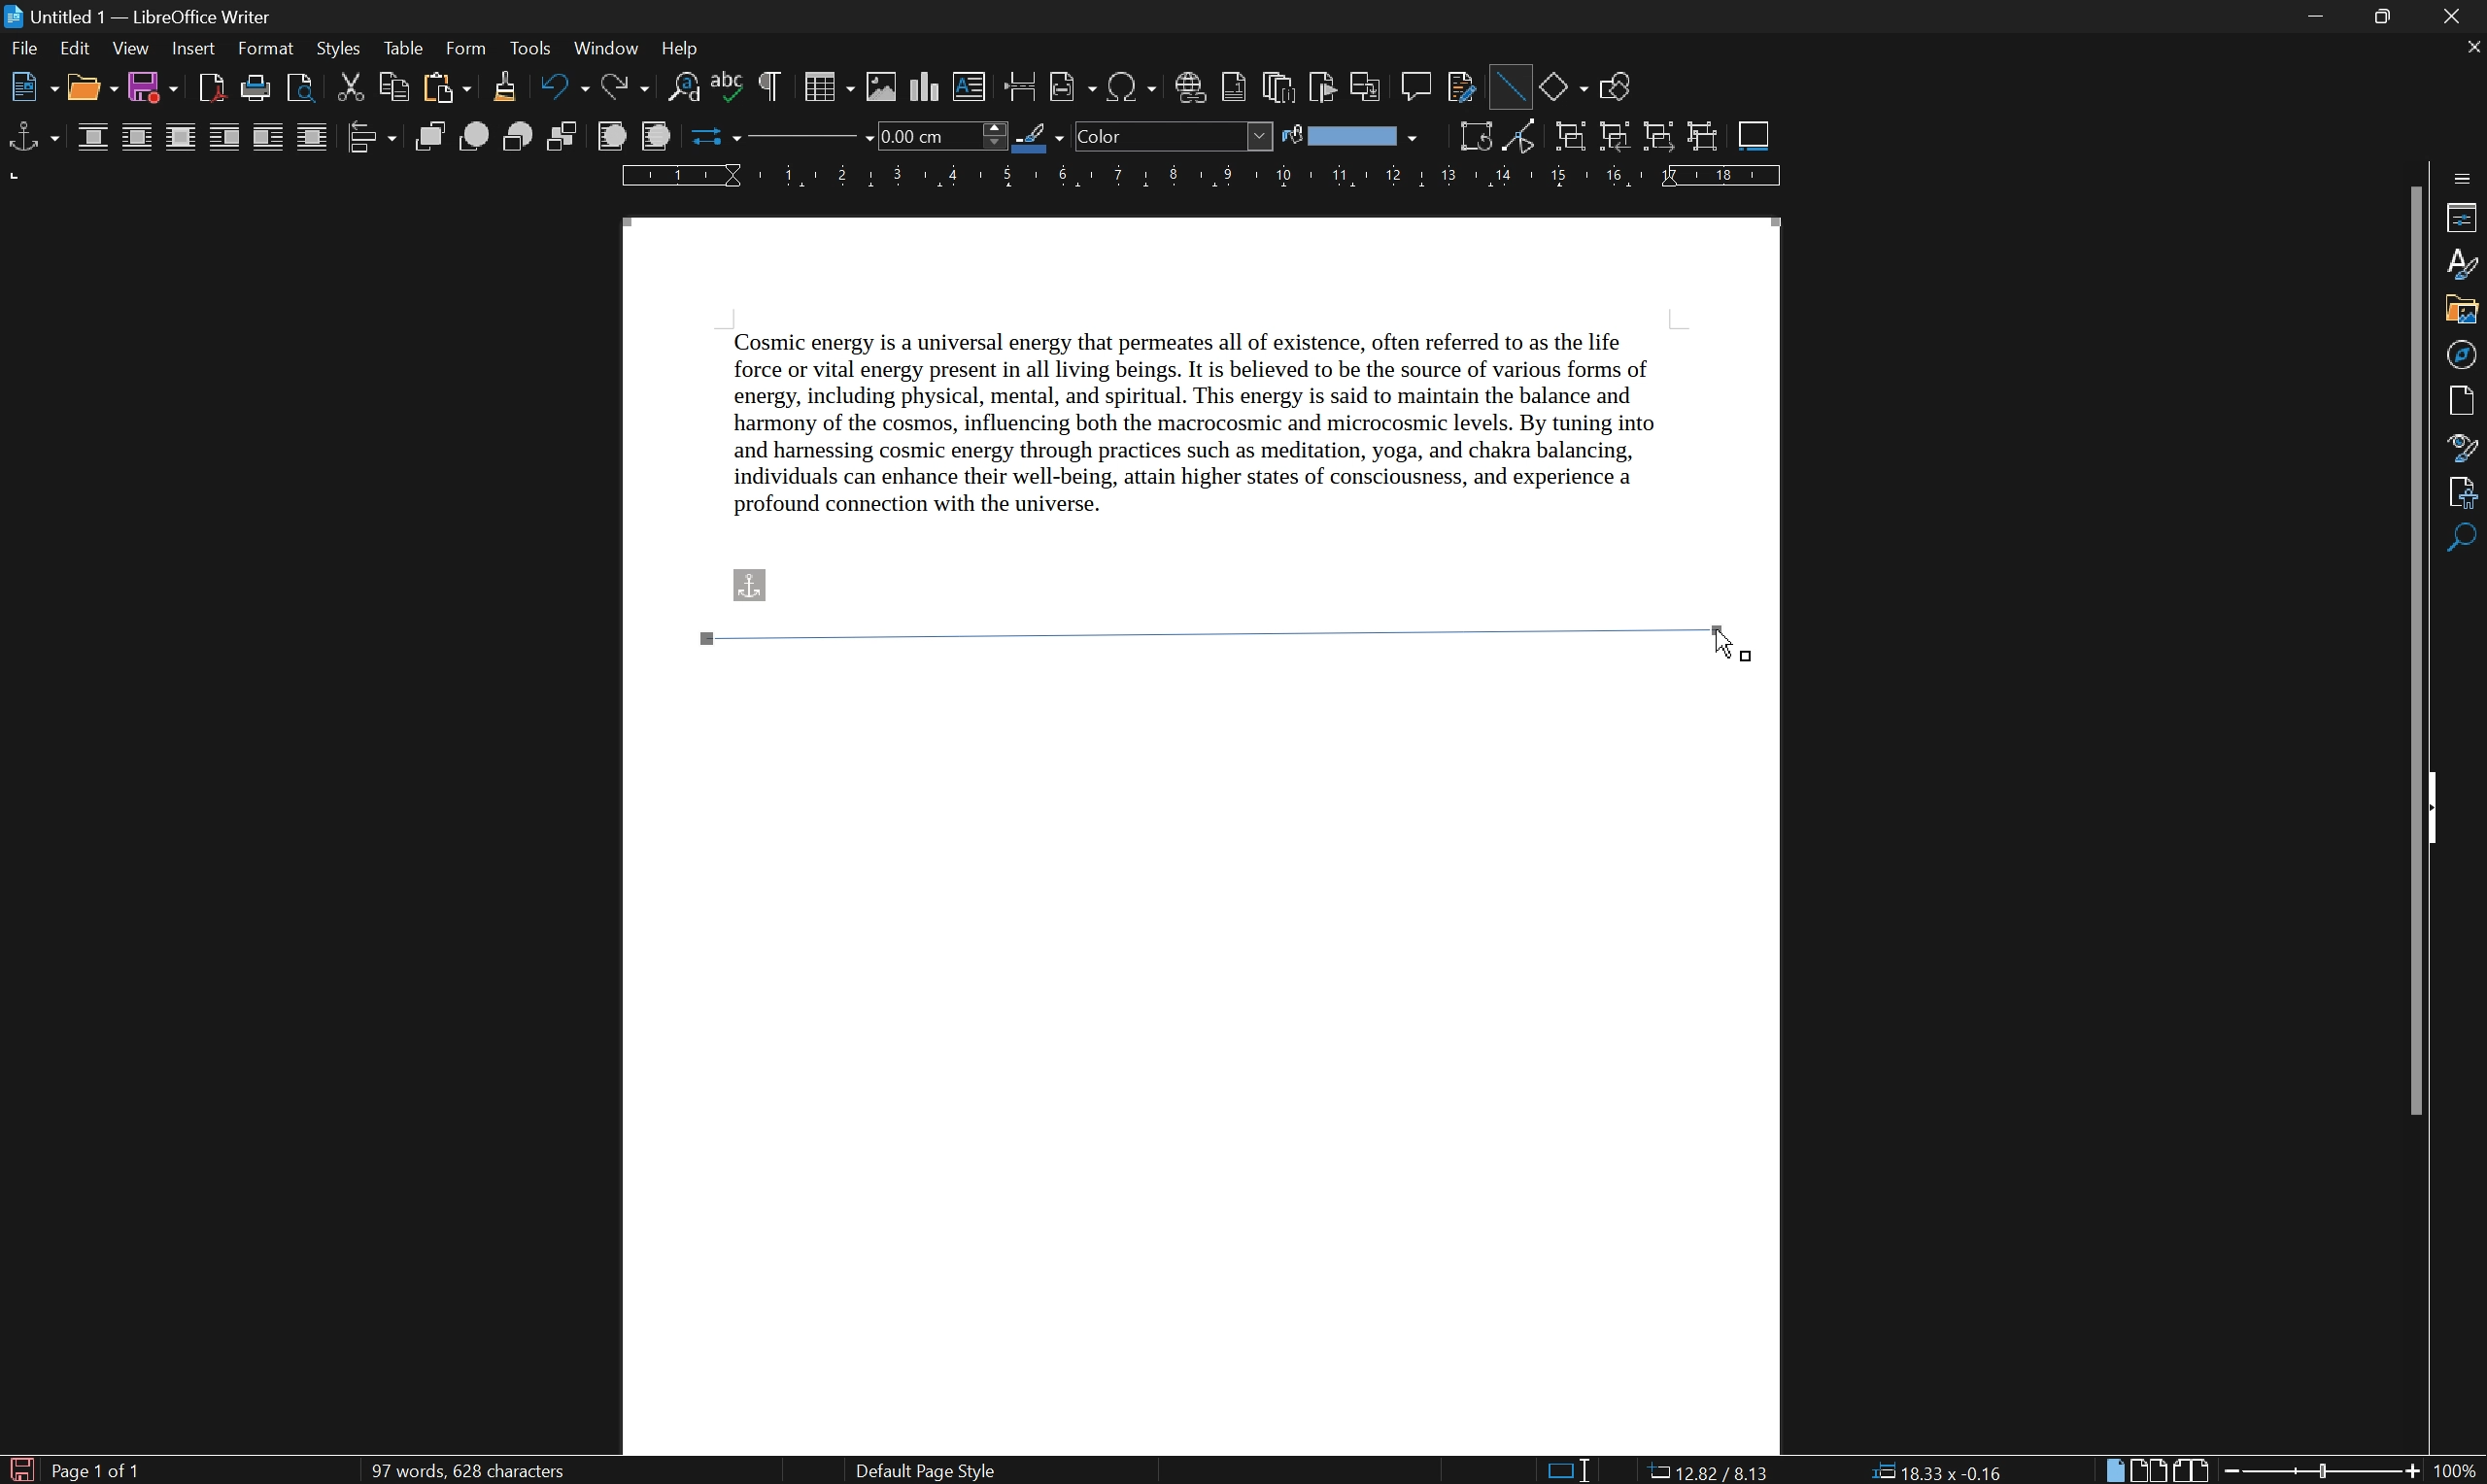 This screenshot has height=1484, width=2487. What do you see at coordinates (139, 139) in the screenshot?
I see `parallel` at bounding box center [139, 139].